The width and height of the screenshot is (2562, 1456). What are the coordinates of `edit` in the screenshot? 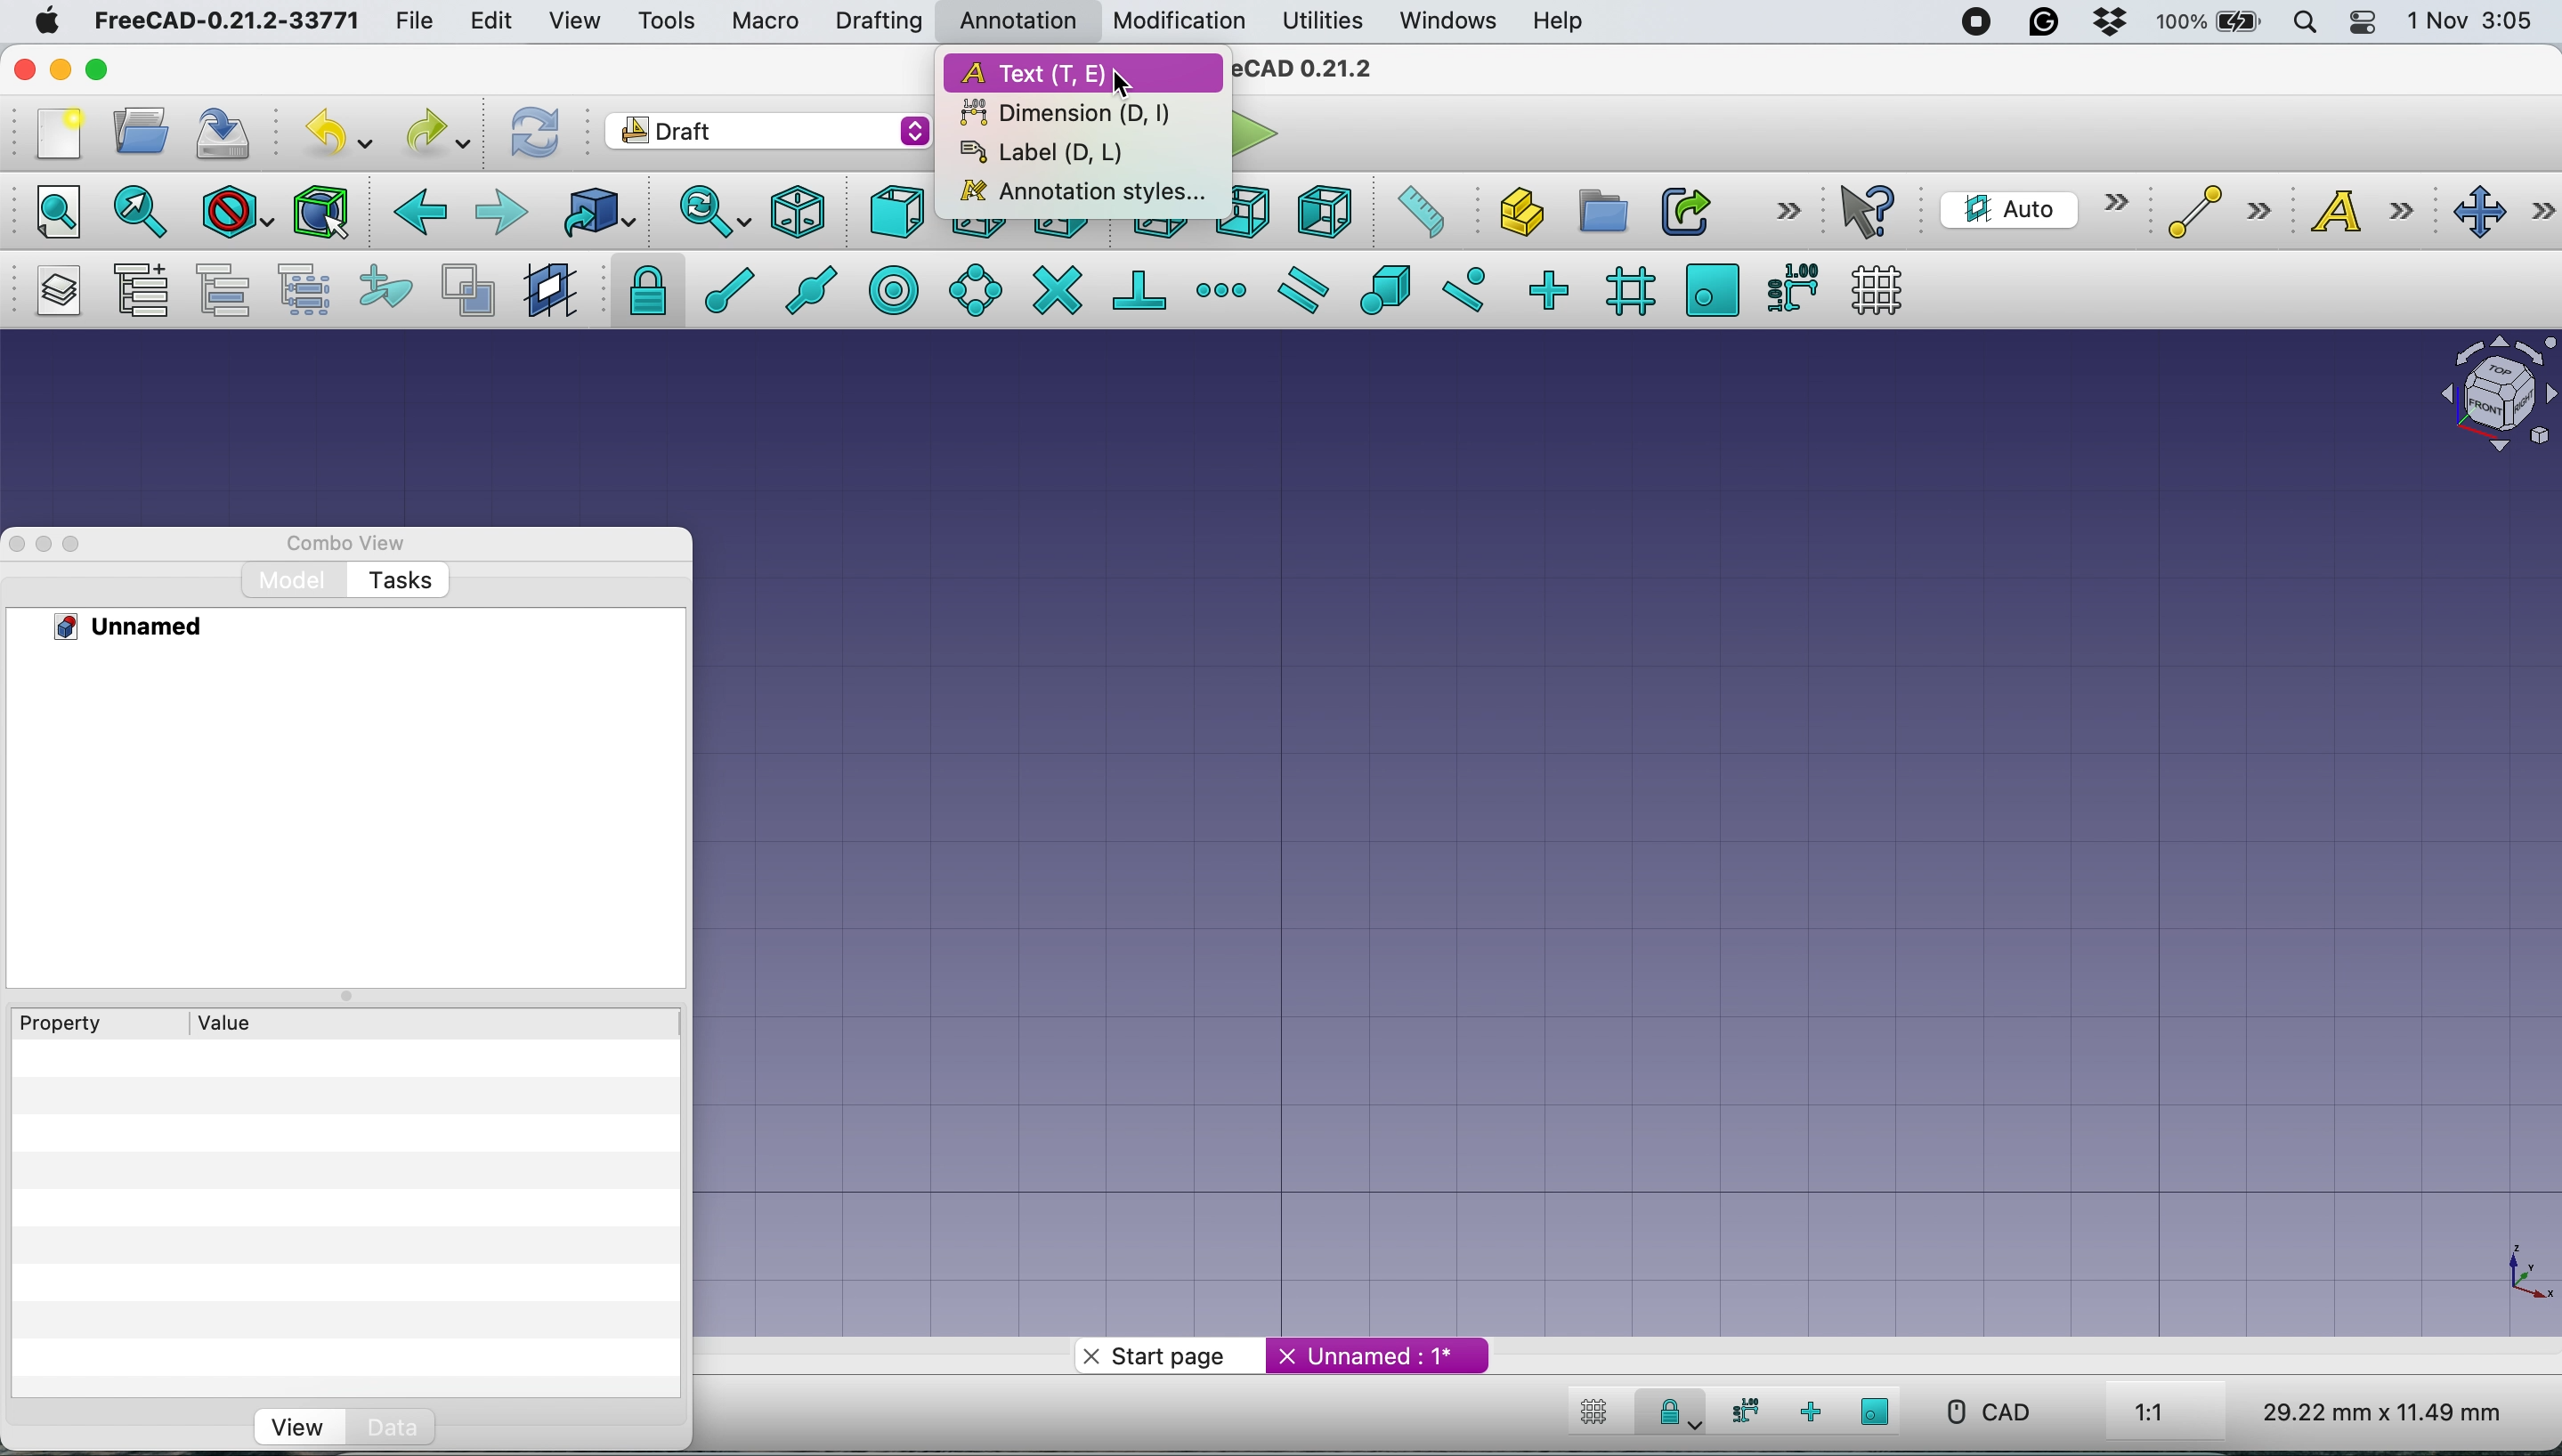 It's located at (492, 20).